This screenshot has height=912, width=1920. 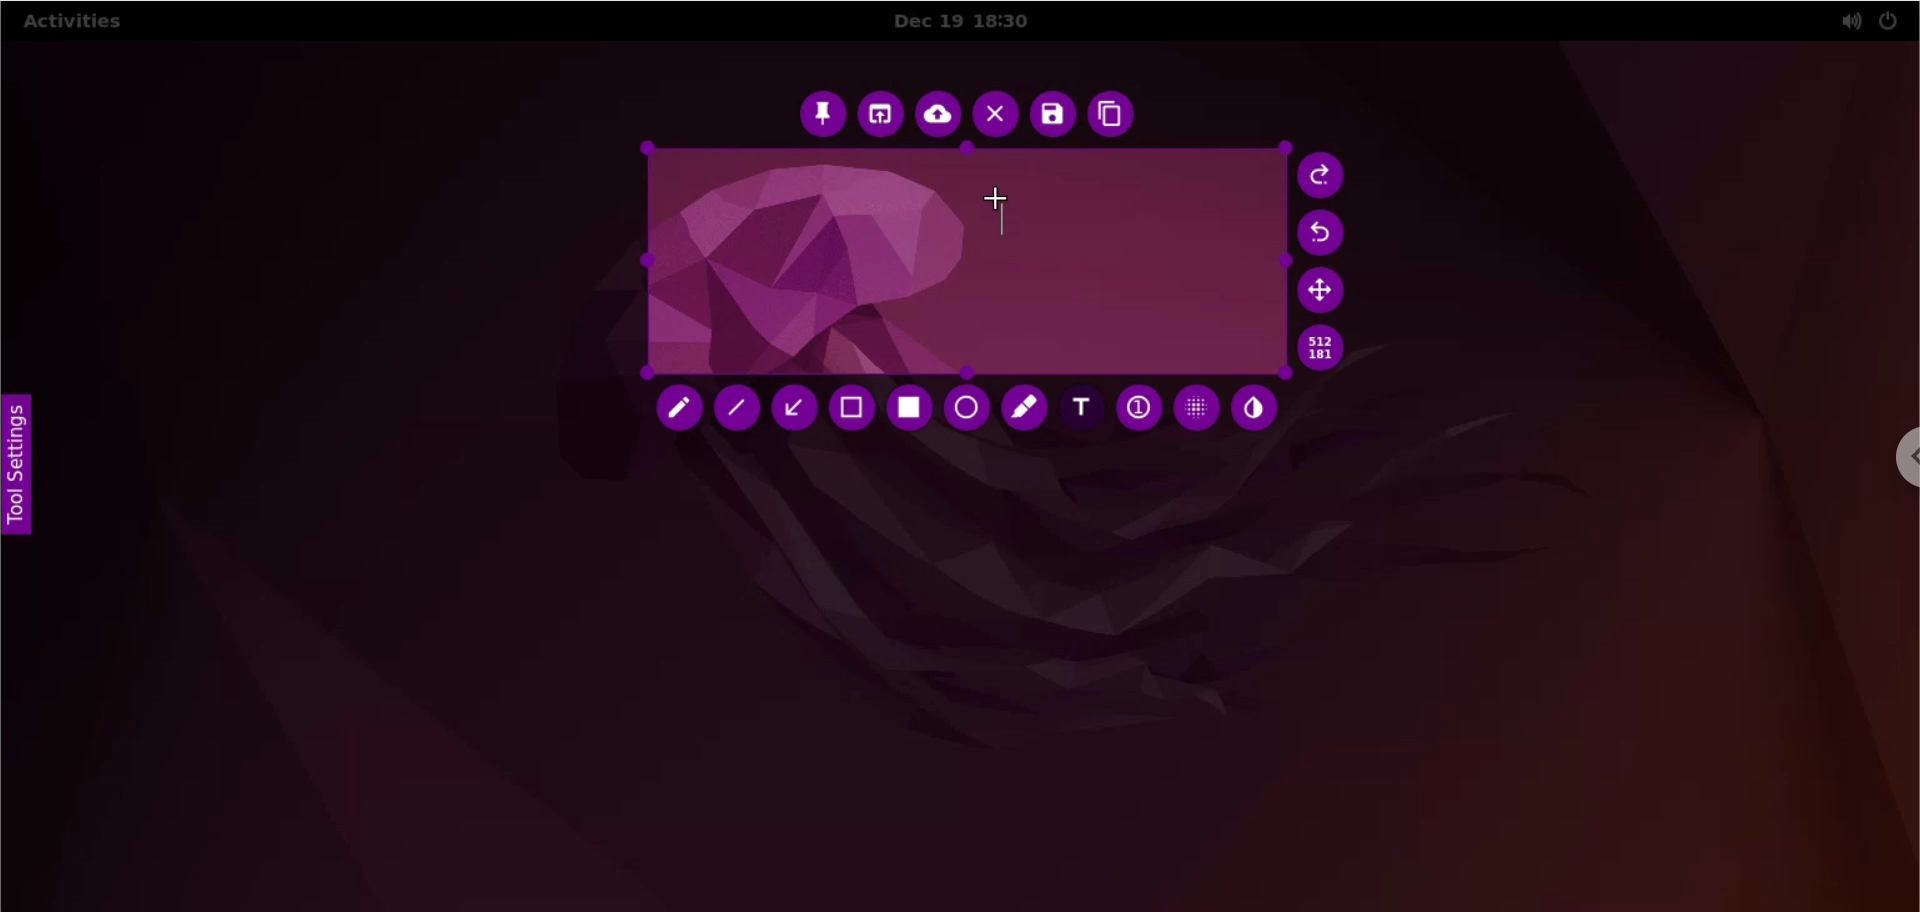 I want to click on upload, so click(x=935, y=115).